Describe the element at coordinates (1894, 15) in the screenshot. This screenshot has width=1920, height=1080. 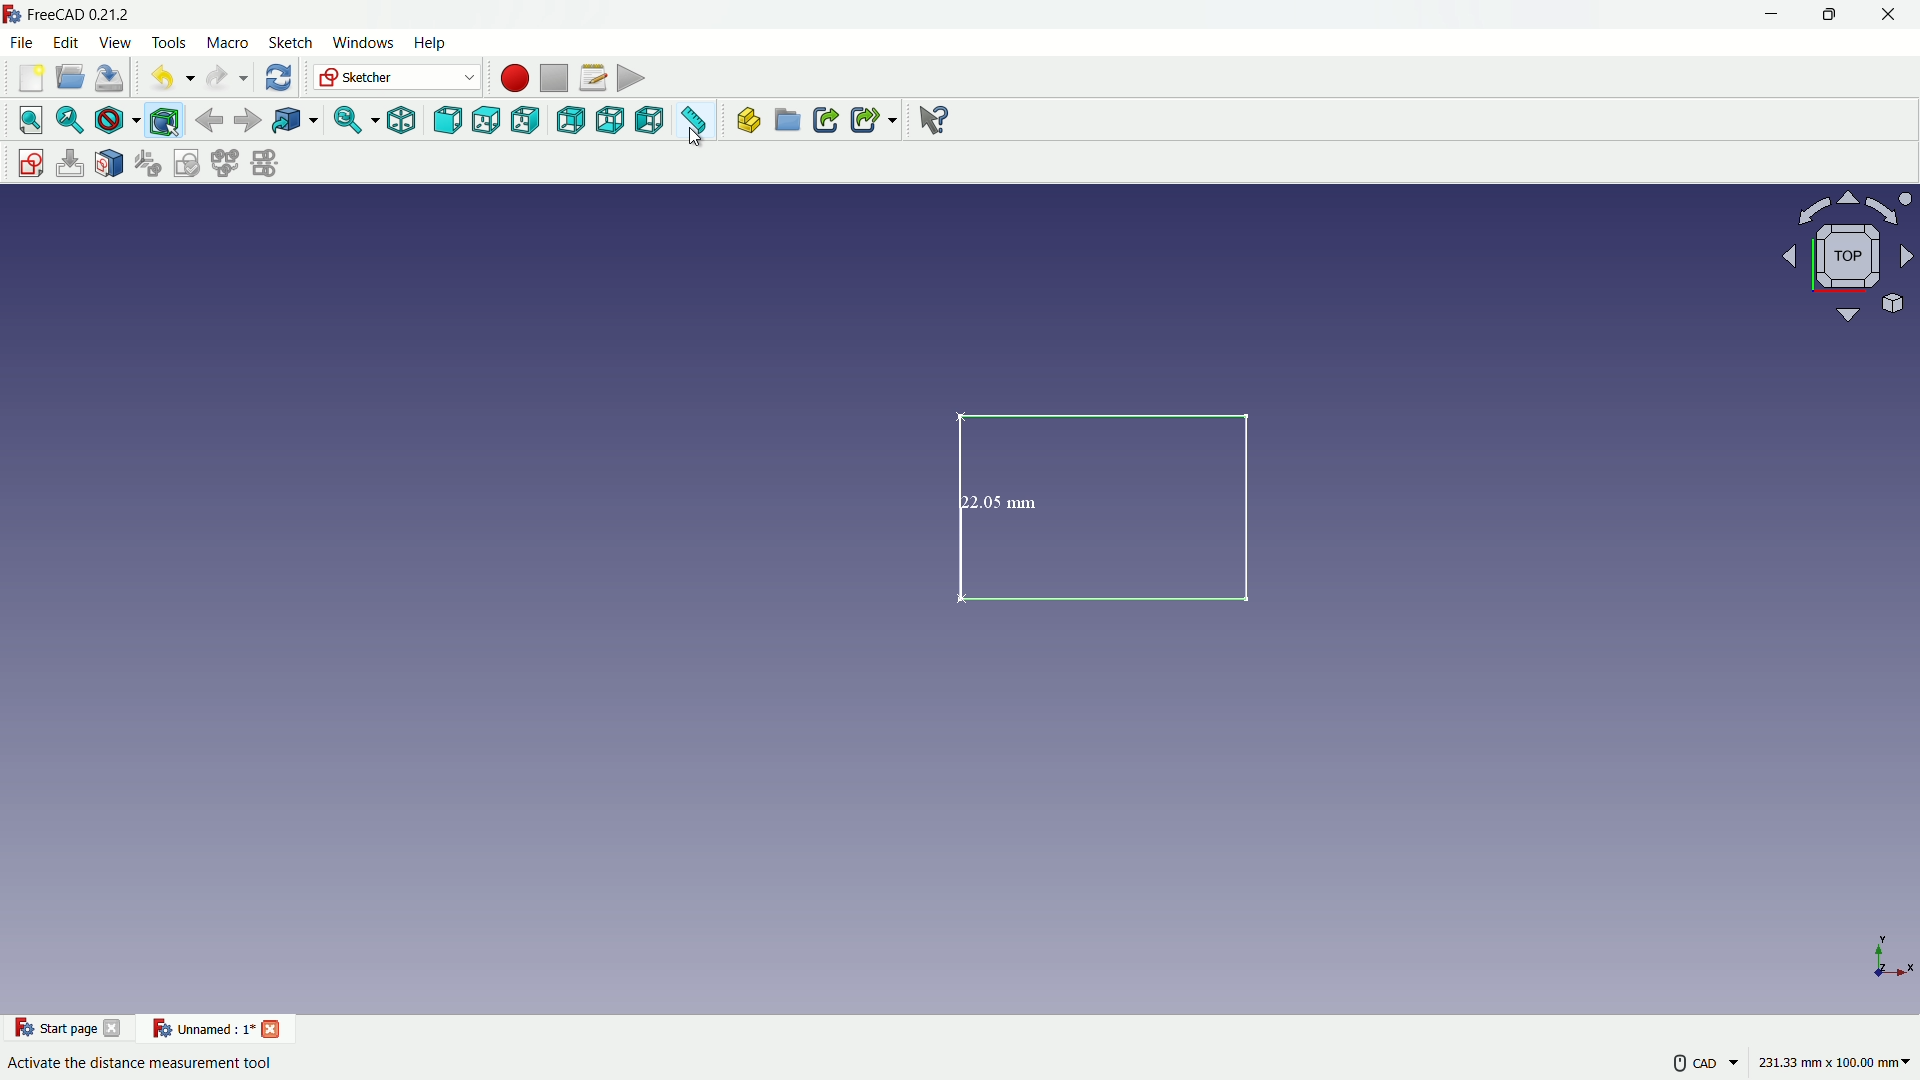
I see `close app` at that location.